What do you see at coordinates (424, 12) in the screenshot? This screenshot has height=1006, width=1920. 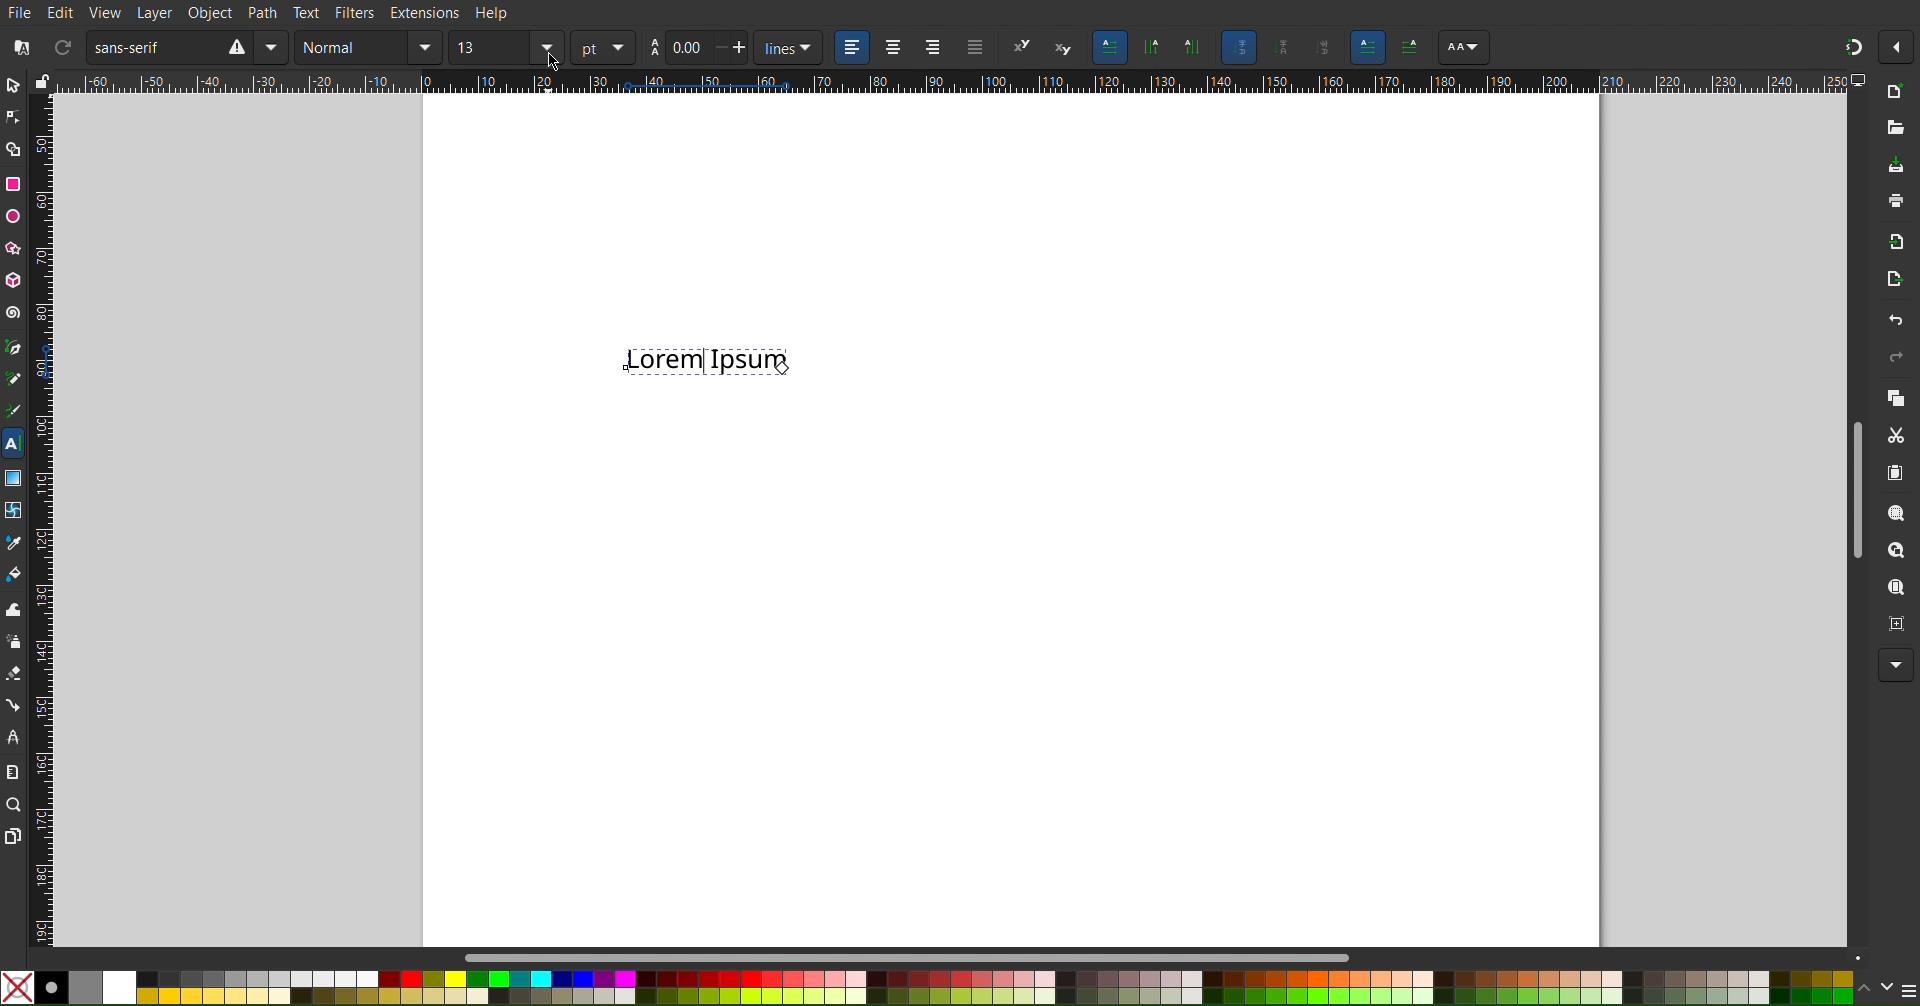 I see `Extensions` at bounding box center [424, 12].